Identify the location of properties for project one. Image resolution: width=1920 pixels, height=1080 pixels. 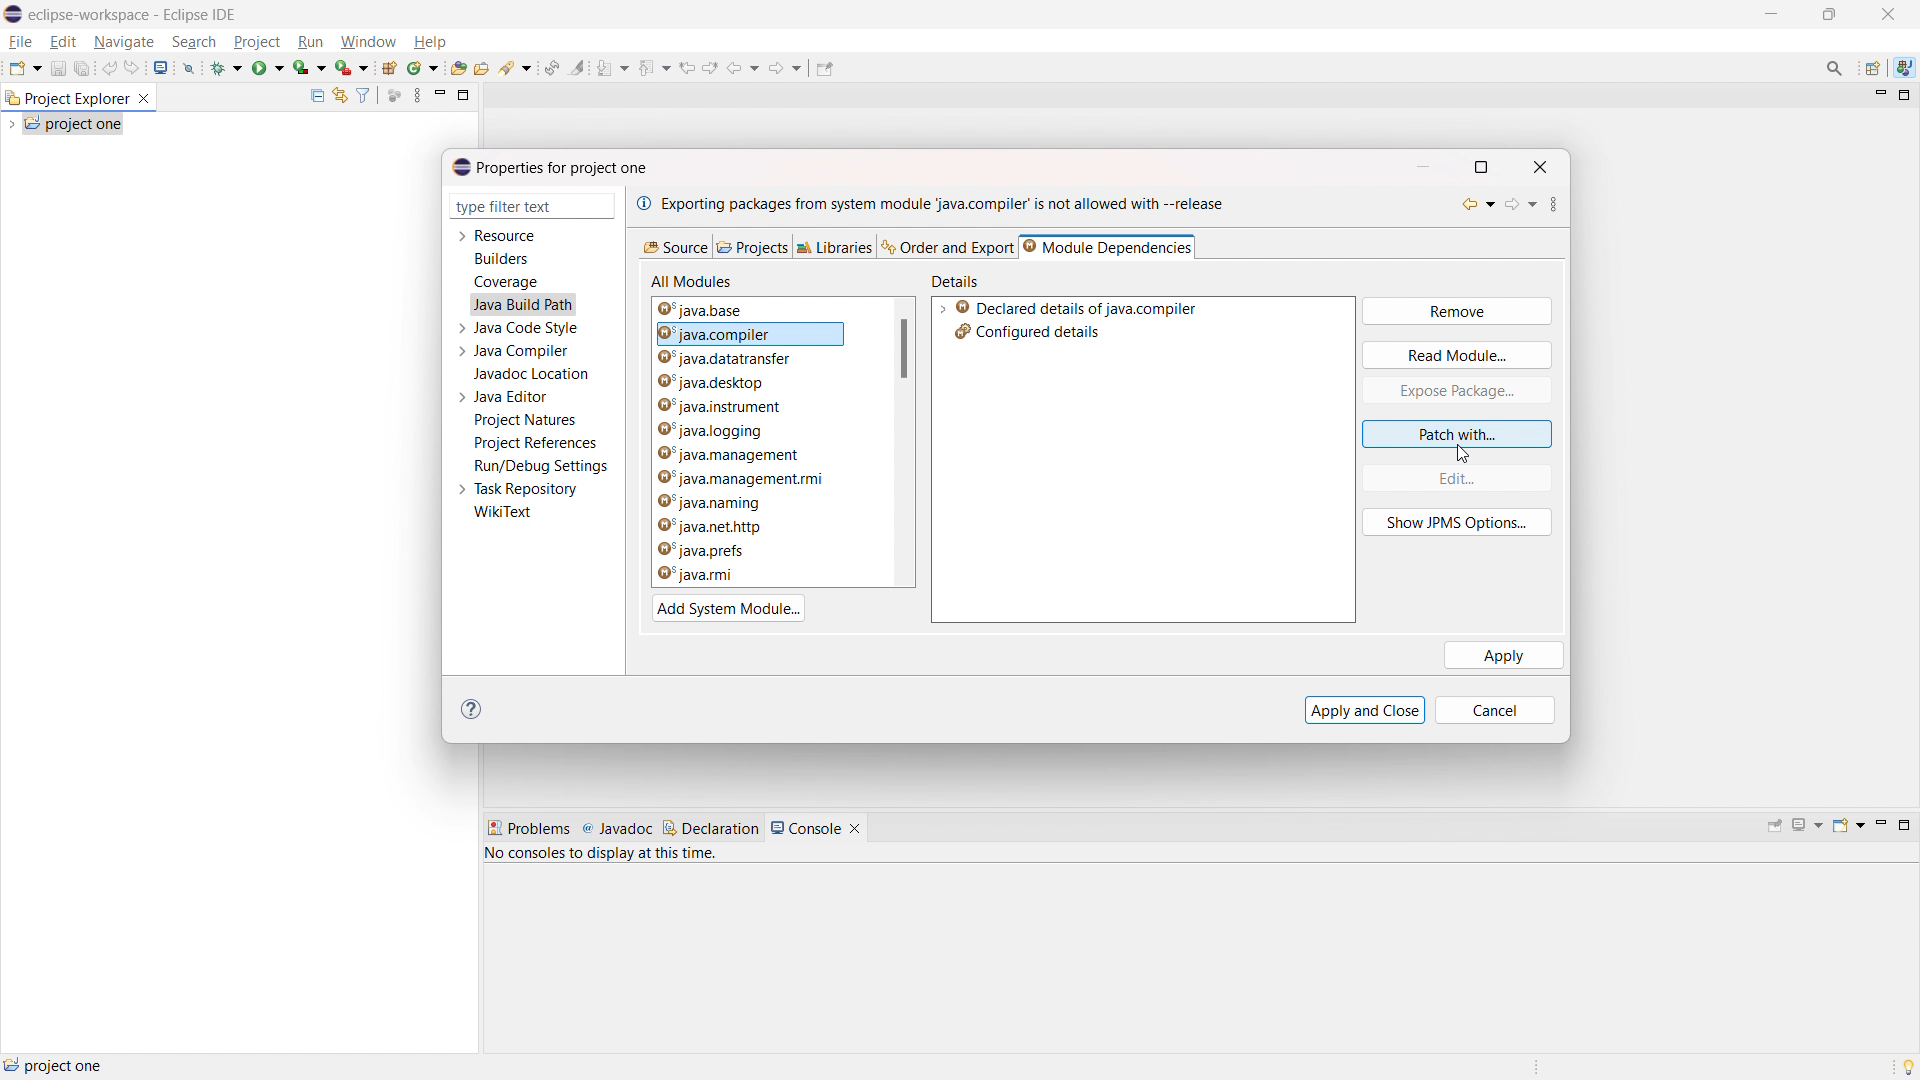
(551, 167).